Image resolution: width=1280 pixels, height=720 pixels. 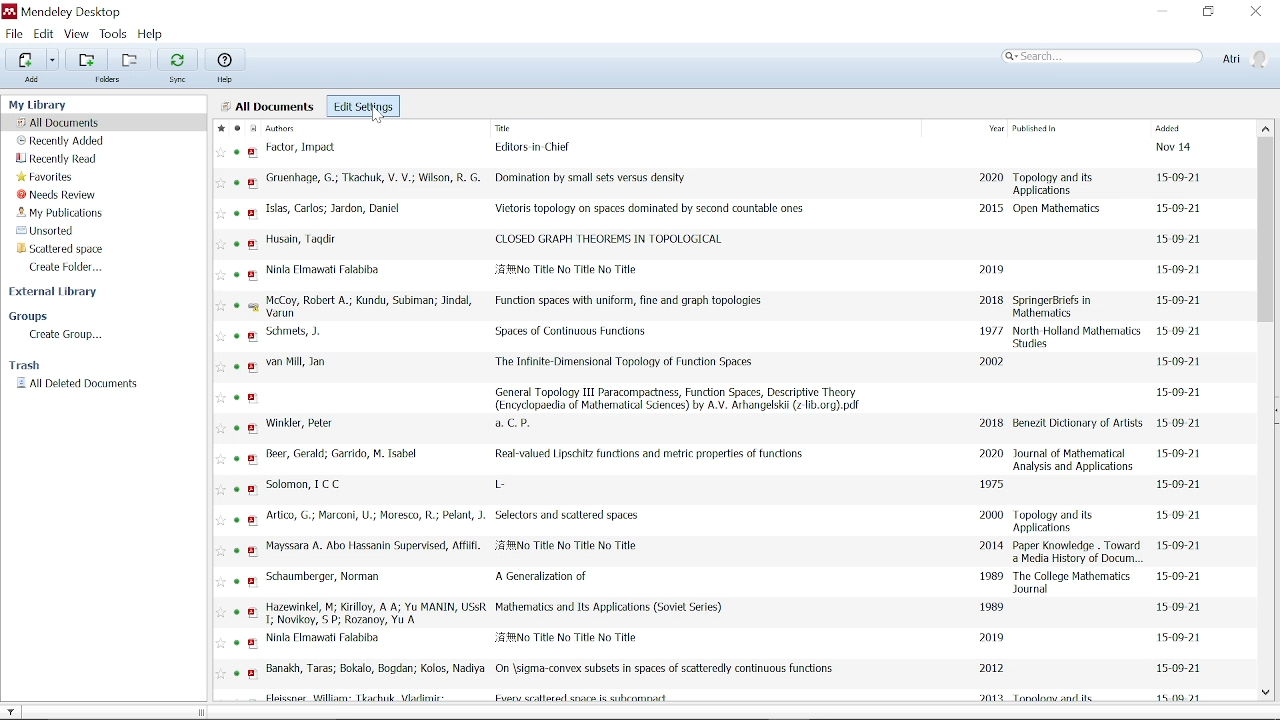 I want to click on Help, so click(x=228, y=60).